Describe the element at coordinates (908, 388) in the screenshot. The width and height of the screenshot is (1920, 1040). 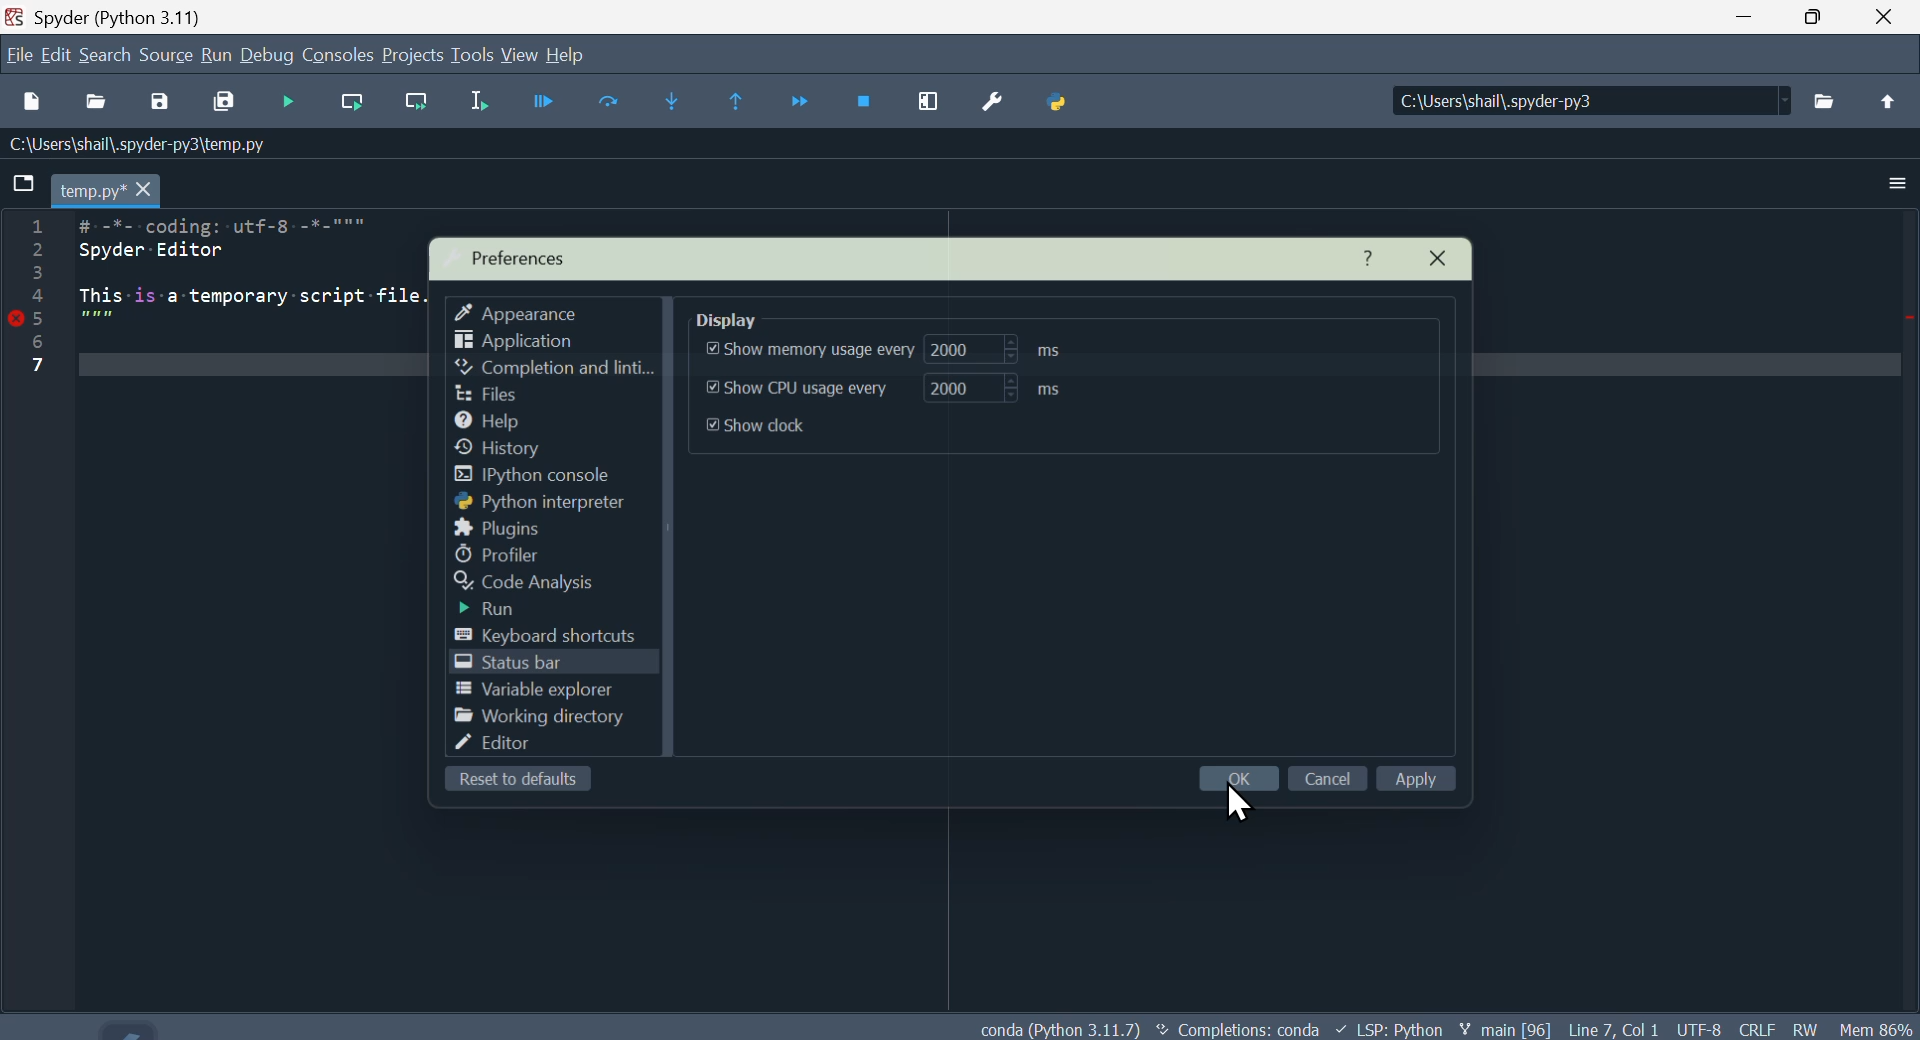
I see `Show C P U usage` at that location.